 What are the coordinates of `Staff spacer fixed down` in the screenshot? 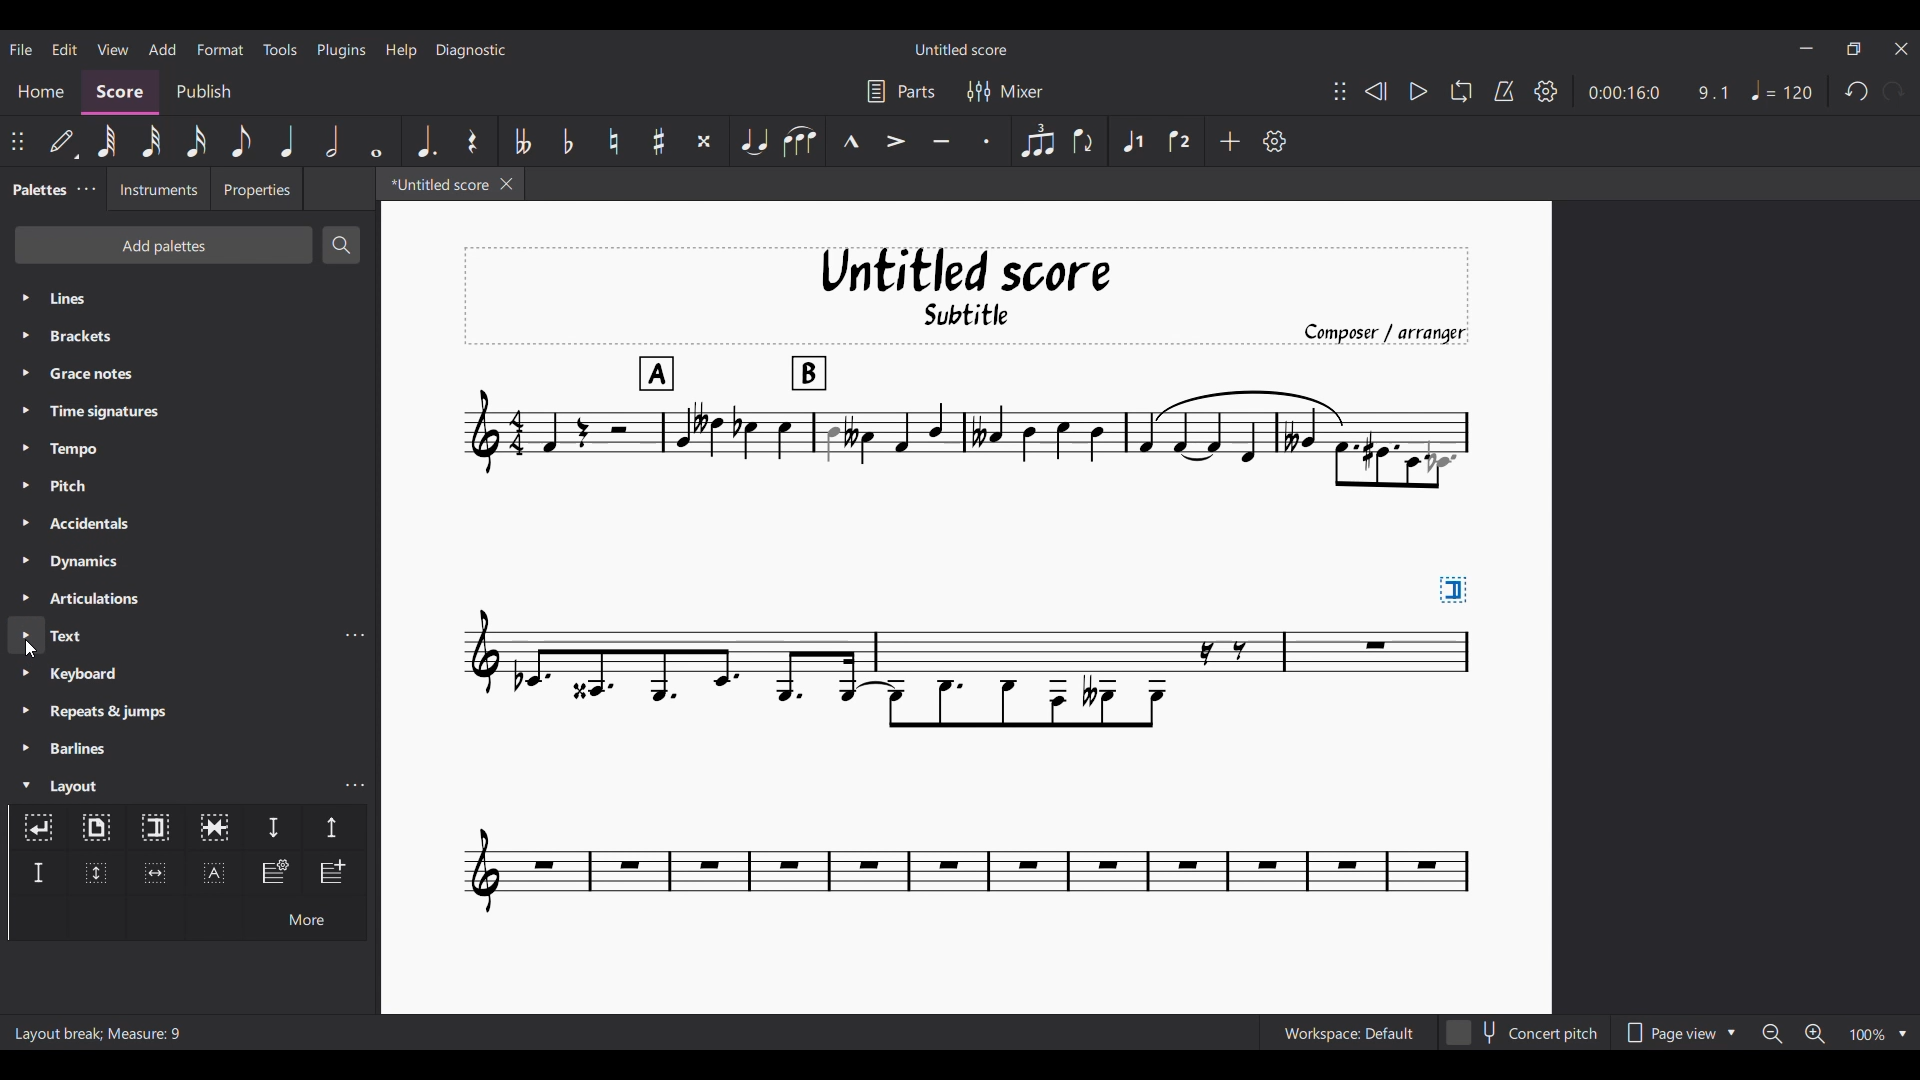 It's located at (38, 873).